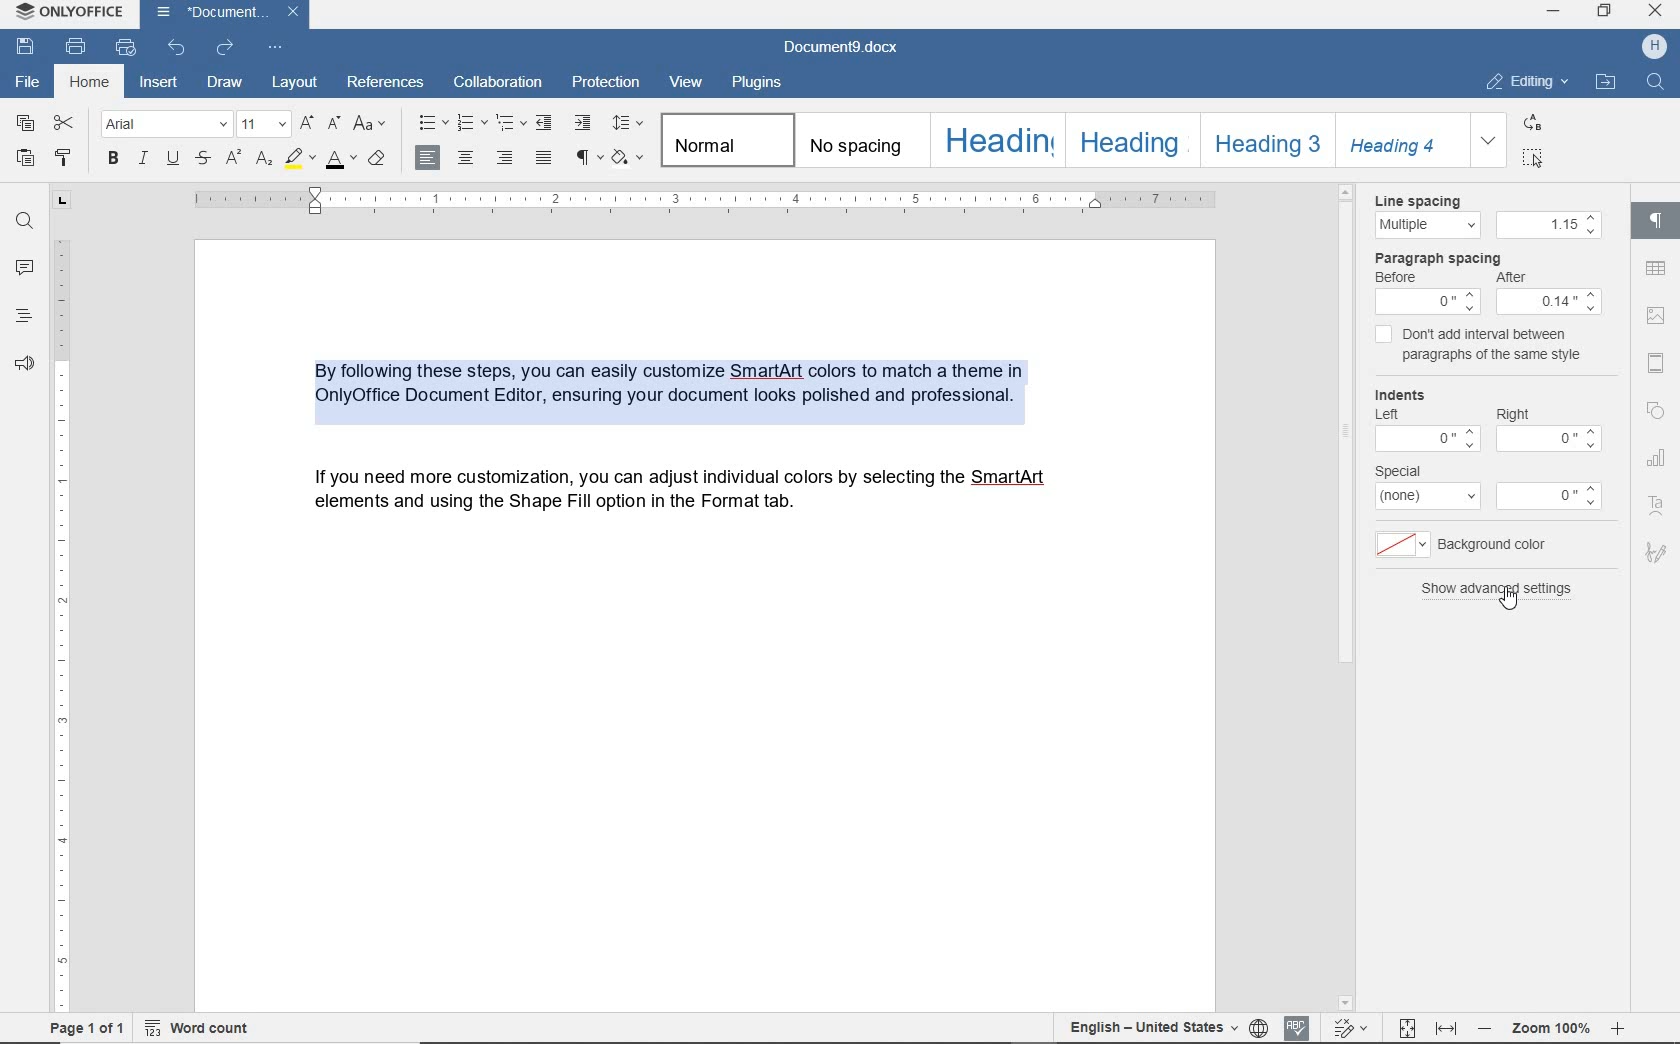 This screenshot has width=1680, height=1044. What do you see at coordinates (431, 122) in the screenshot?
I see `bullets` at bounding box center [431, 122].